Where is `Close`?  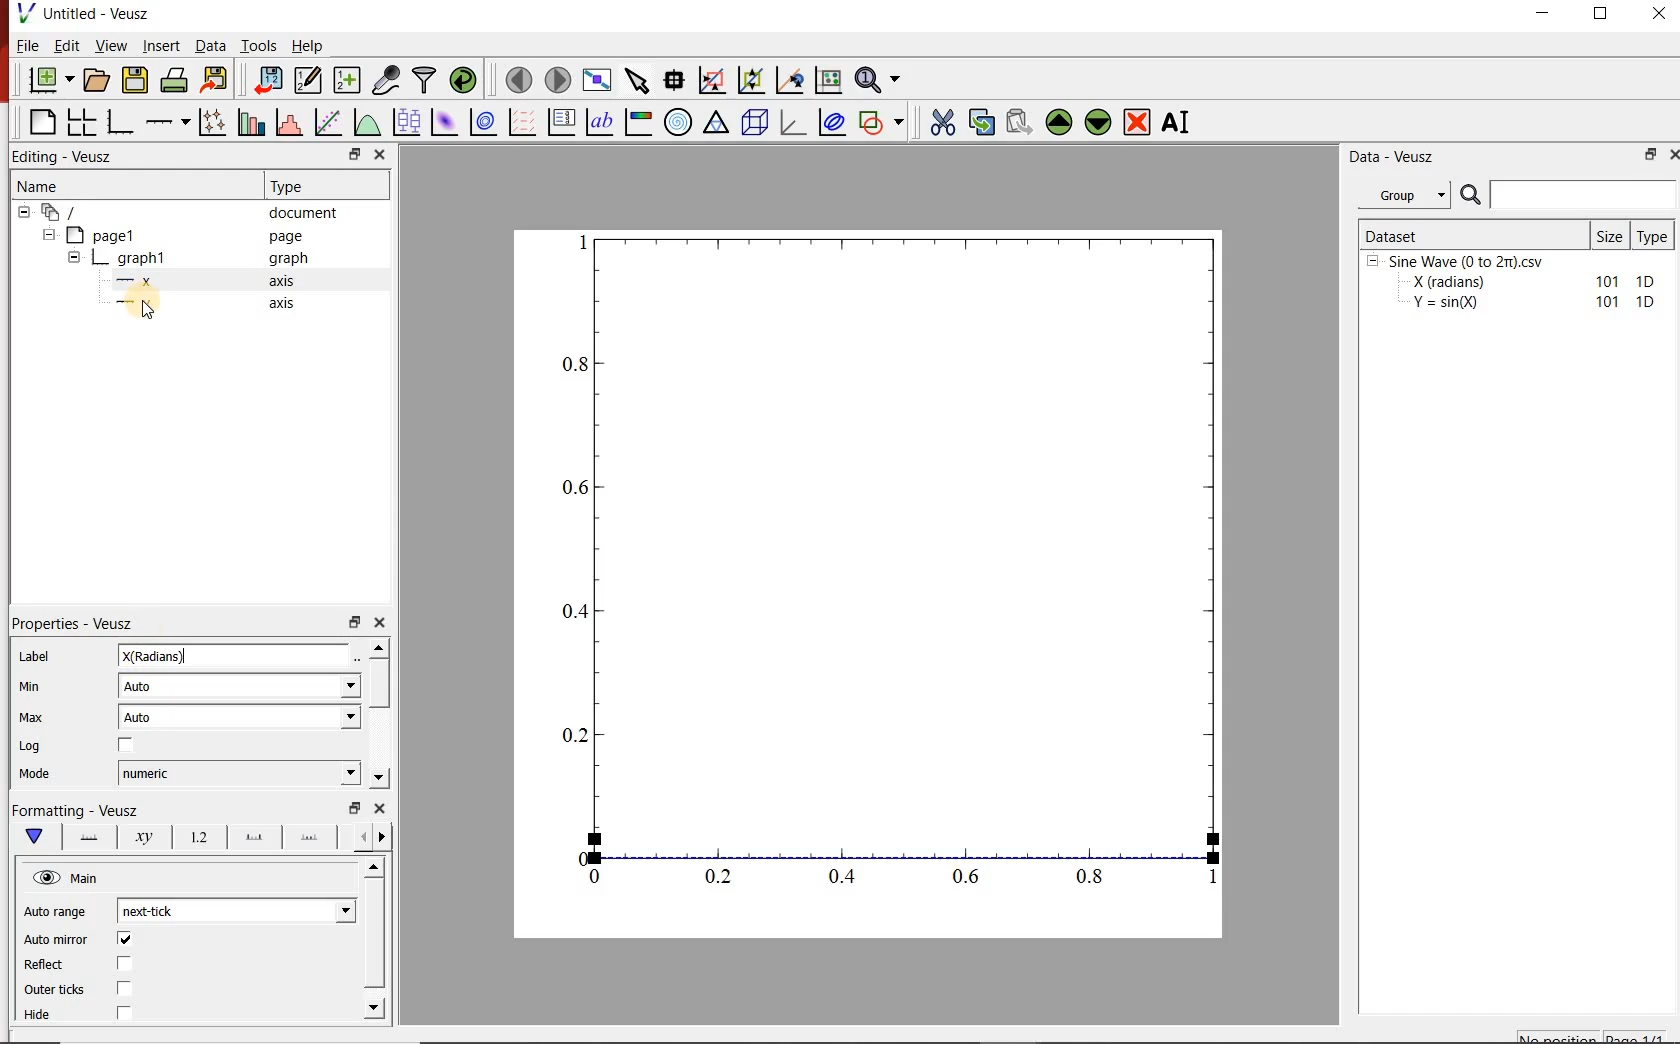 Close is located at coordinates (380, 156).